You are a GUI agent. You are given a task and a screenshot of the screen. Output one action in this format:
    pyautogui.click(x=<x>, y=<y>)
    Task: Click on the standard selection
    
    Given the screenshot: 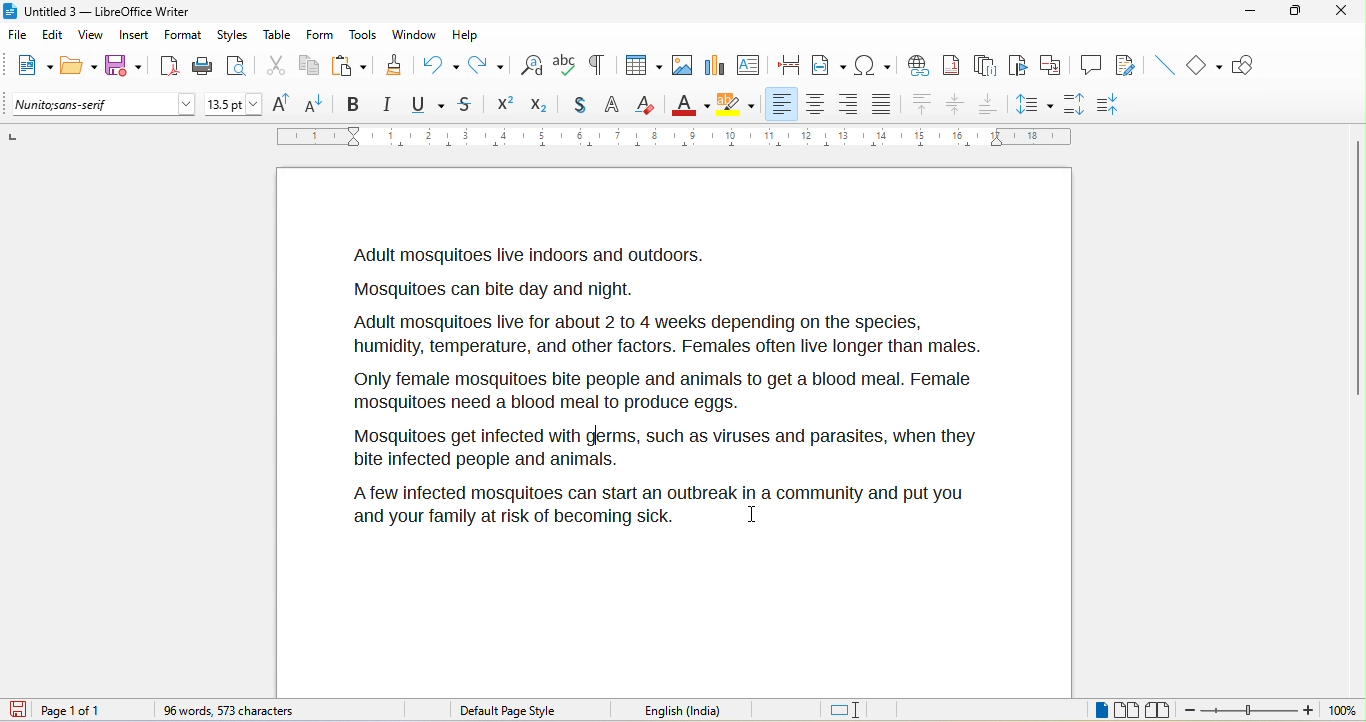 What is the action you would take?
    pyautogui.click(x=846, y=709)
    